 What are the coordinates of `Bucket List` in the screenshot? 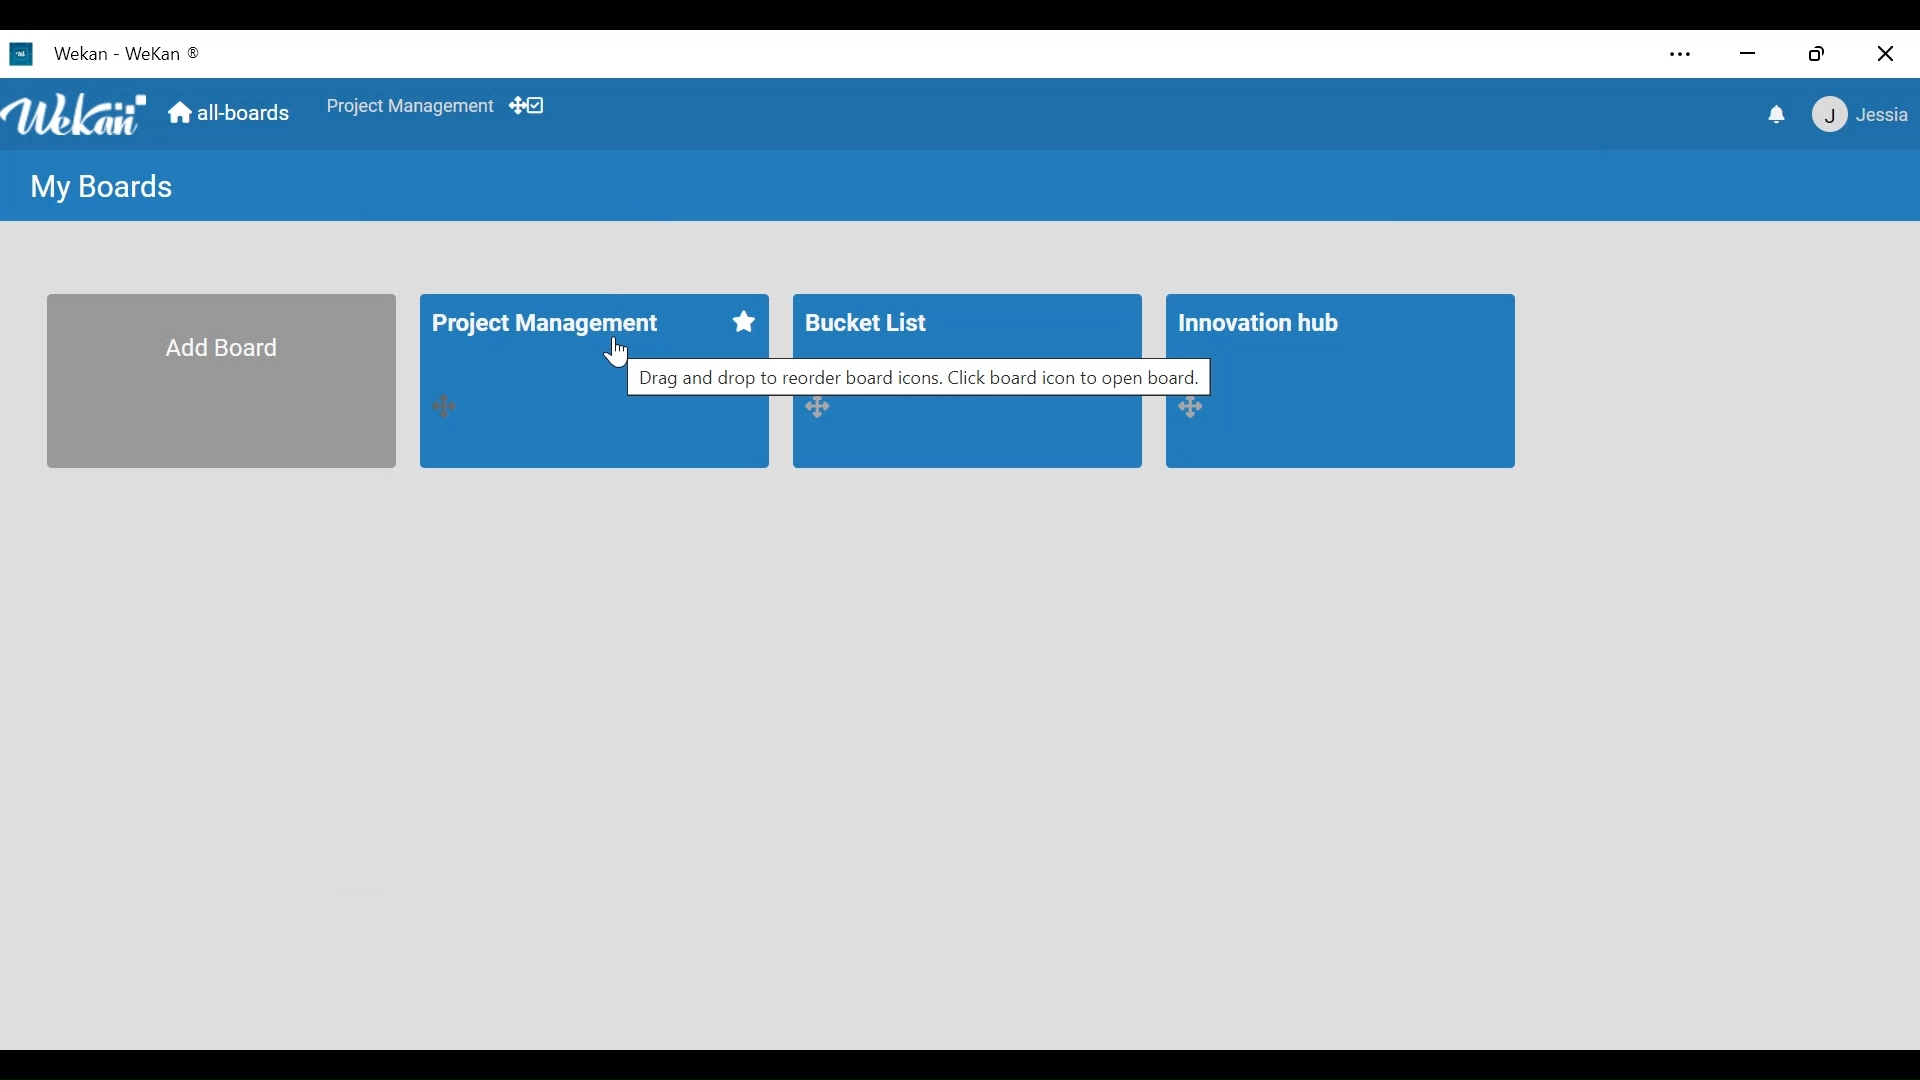 It's located at (874, 321).